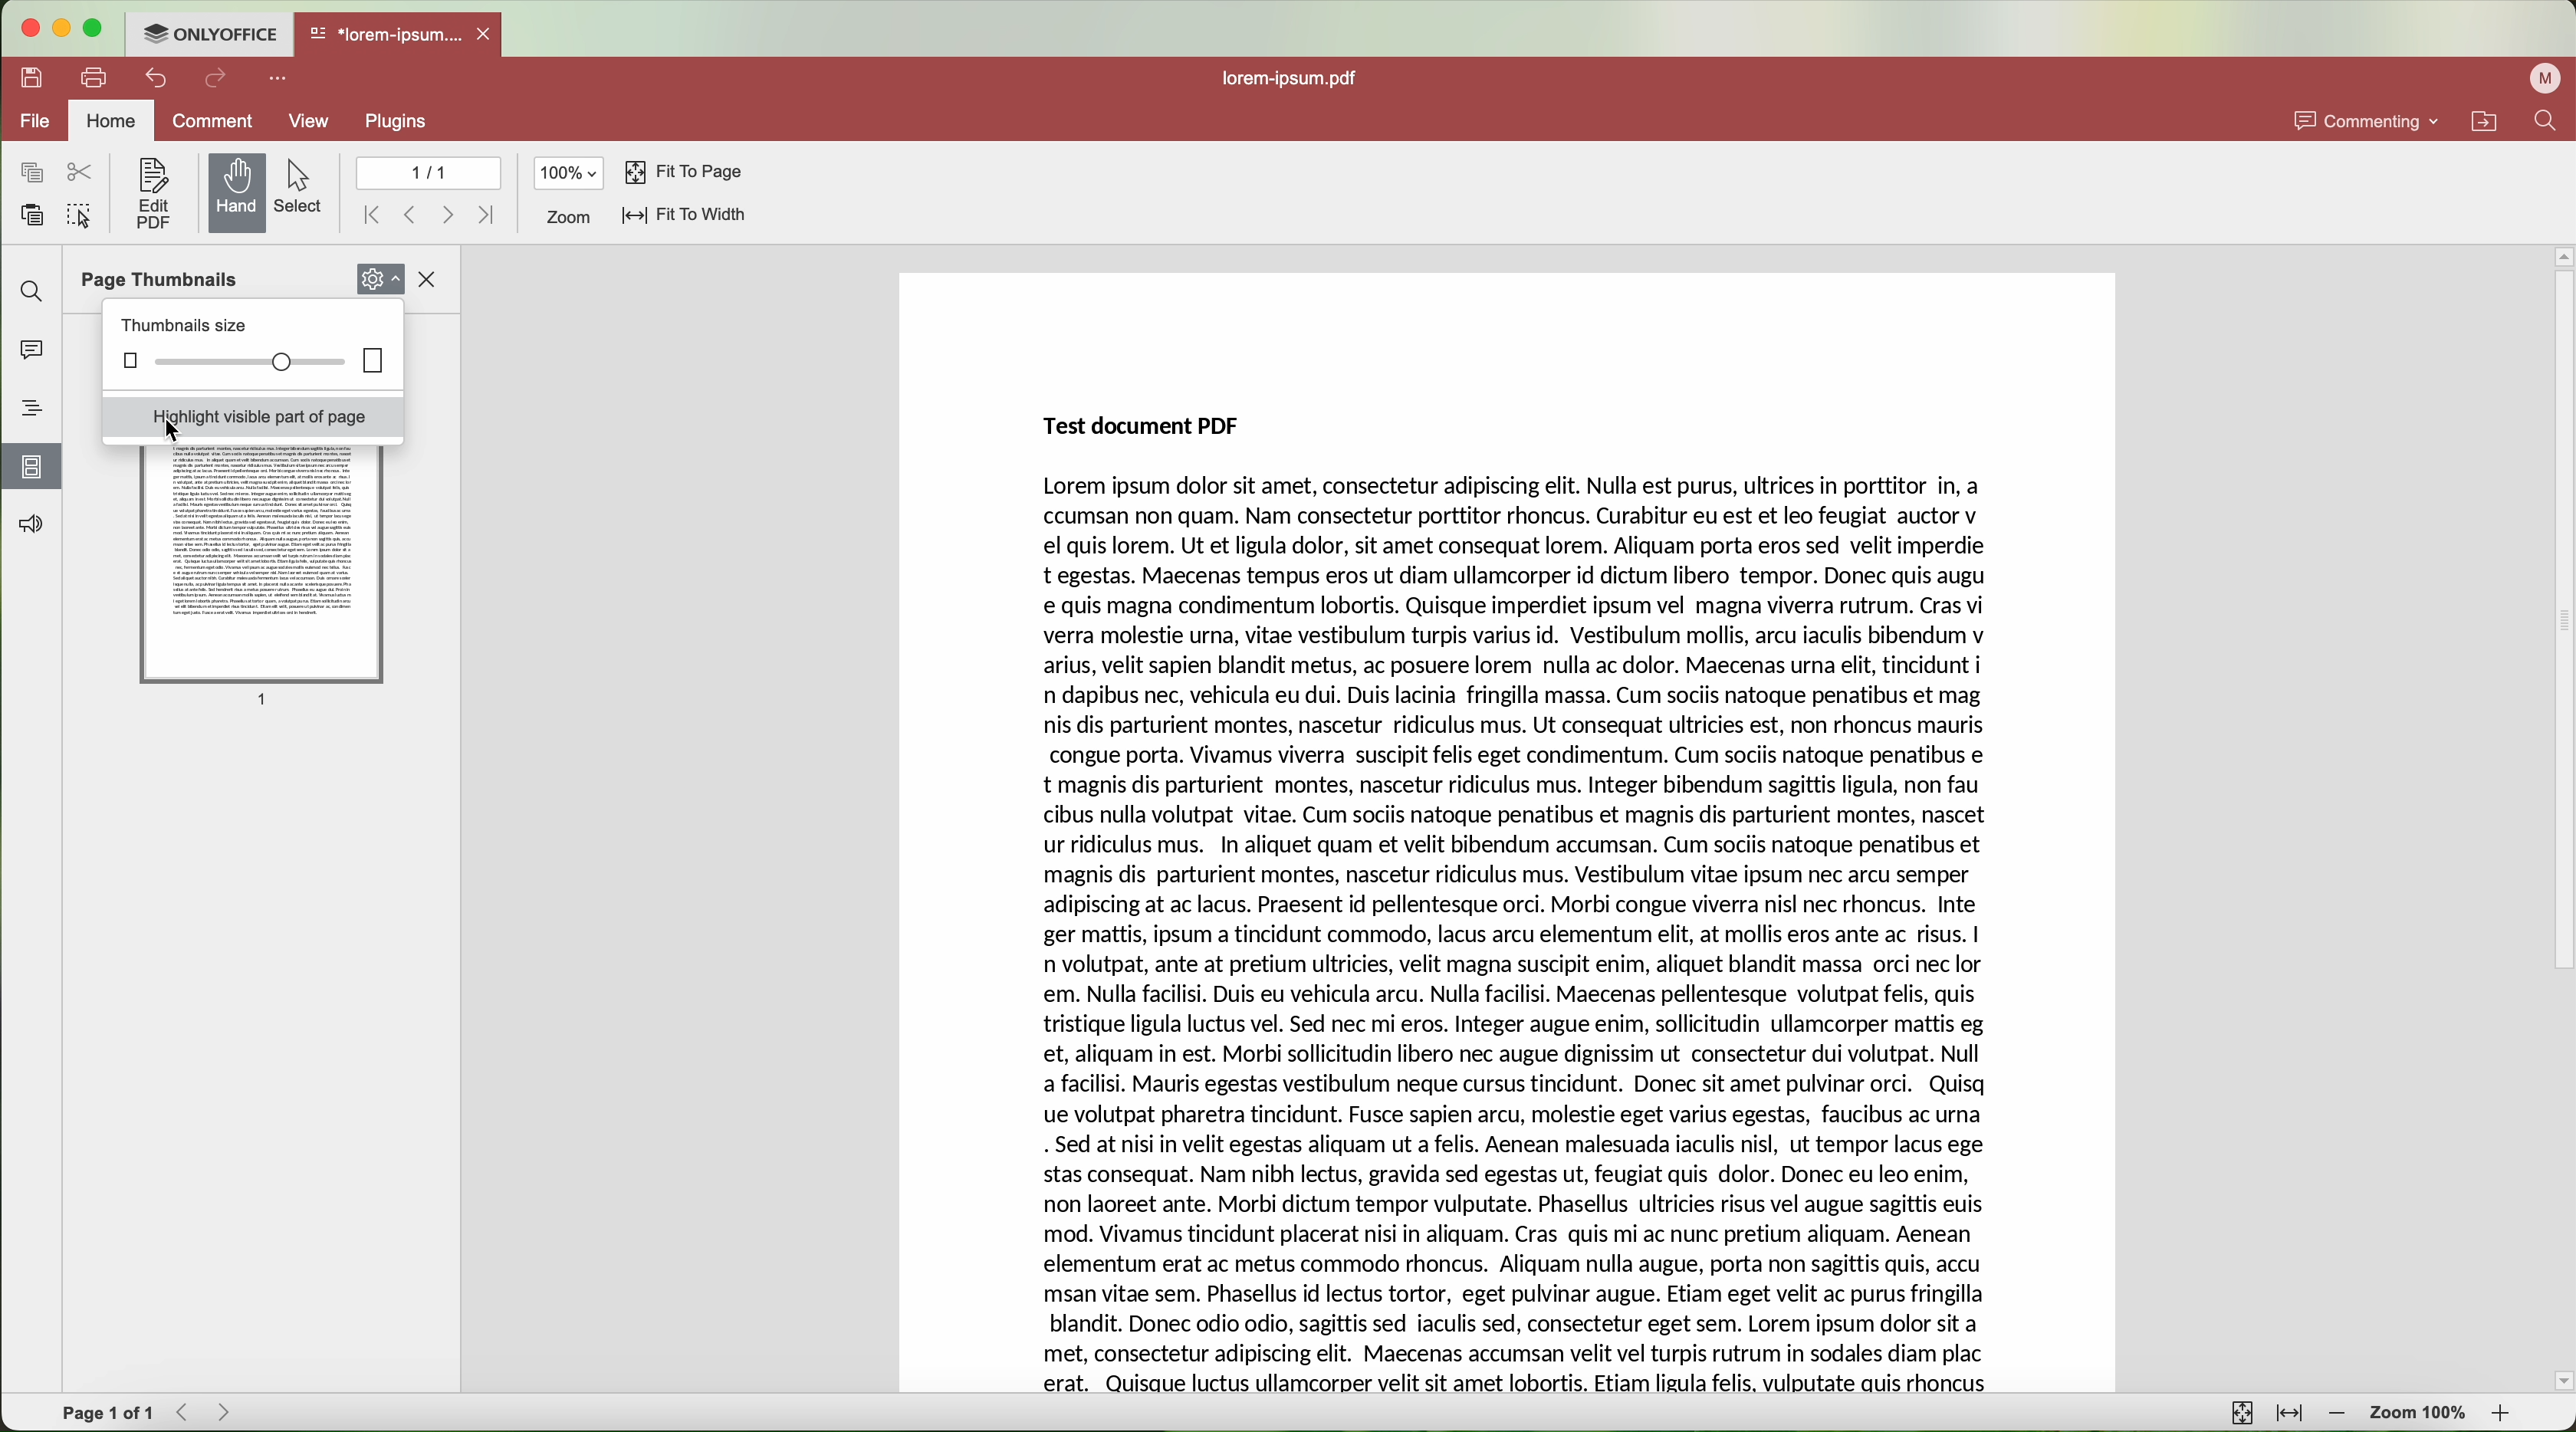 The height and width of the screenshot is (1432, 2576). What do you see at coordinates (217, 81) in the screenshot?
I see `redo` at bounding box center [217, 81].